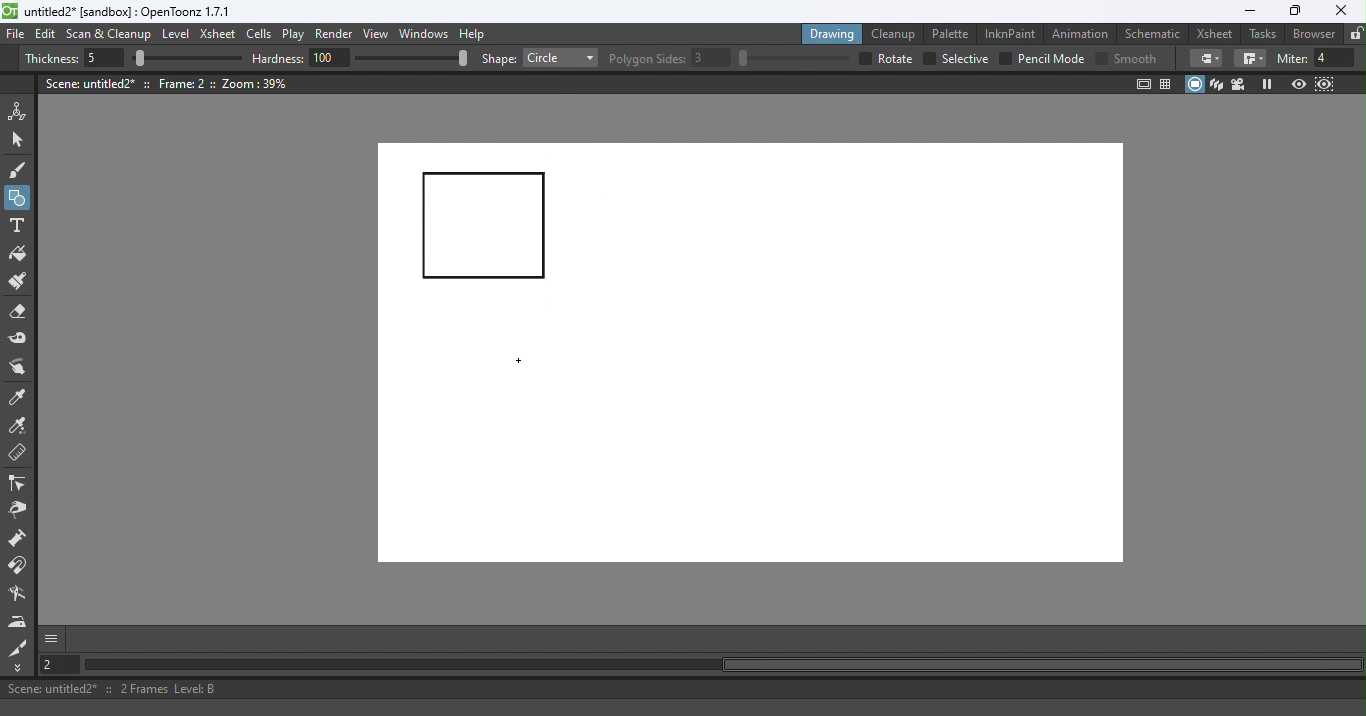  Describe the element at coordinates (928, 59) in the screenshot. I see `checkbox` at that location.